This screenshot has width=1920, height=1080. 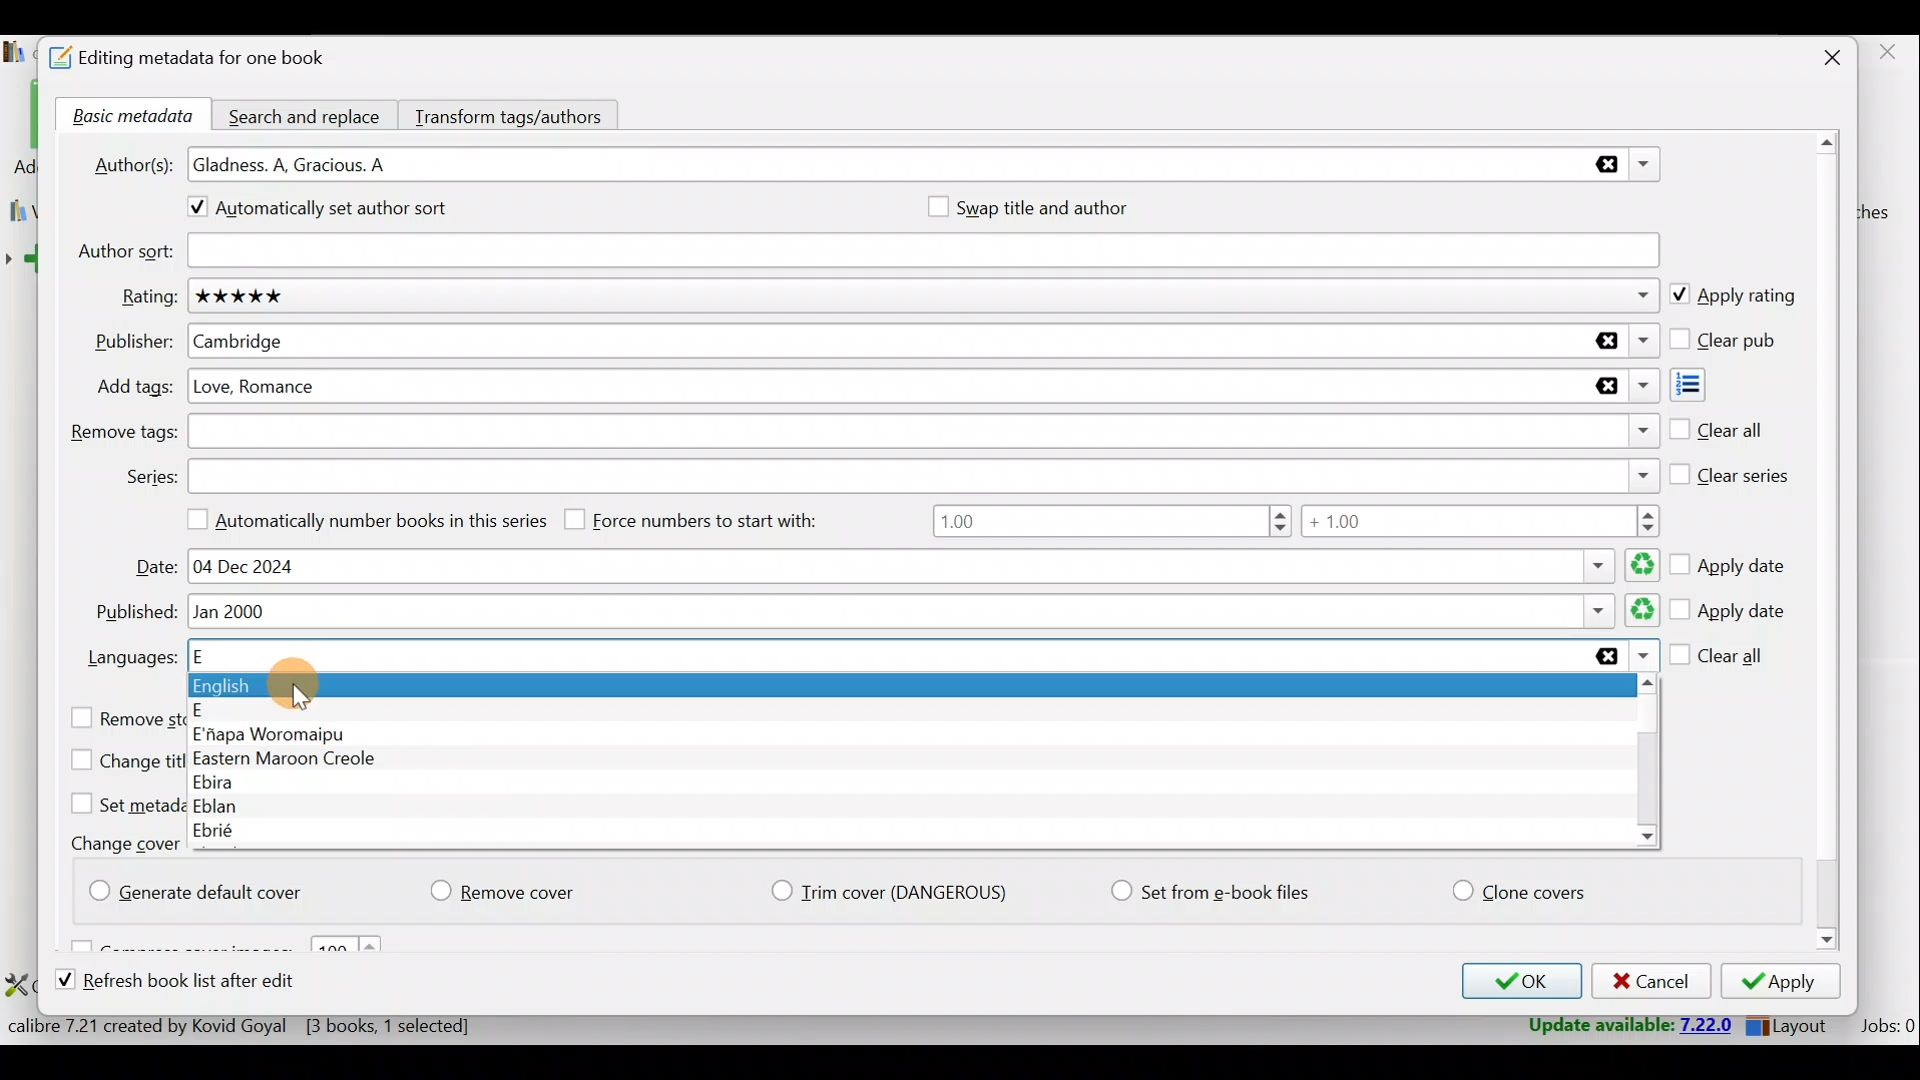 I want to click on Published, so click(x=925, y=613).